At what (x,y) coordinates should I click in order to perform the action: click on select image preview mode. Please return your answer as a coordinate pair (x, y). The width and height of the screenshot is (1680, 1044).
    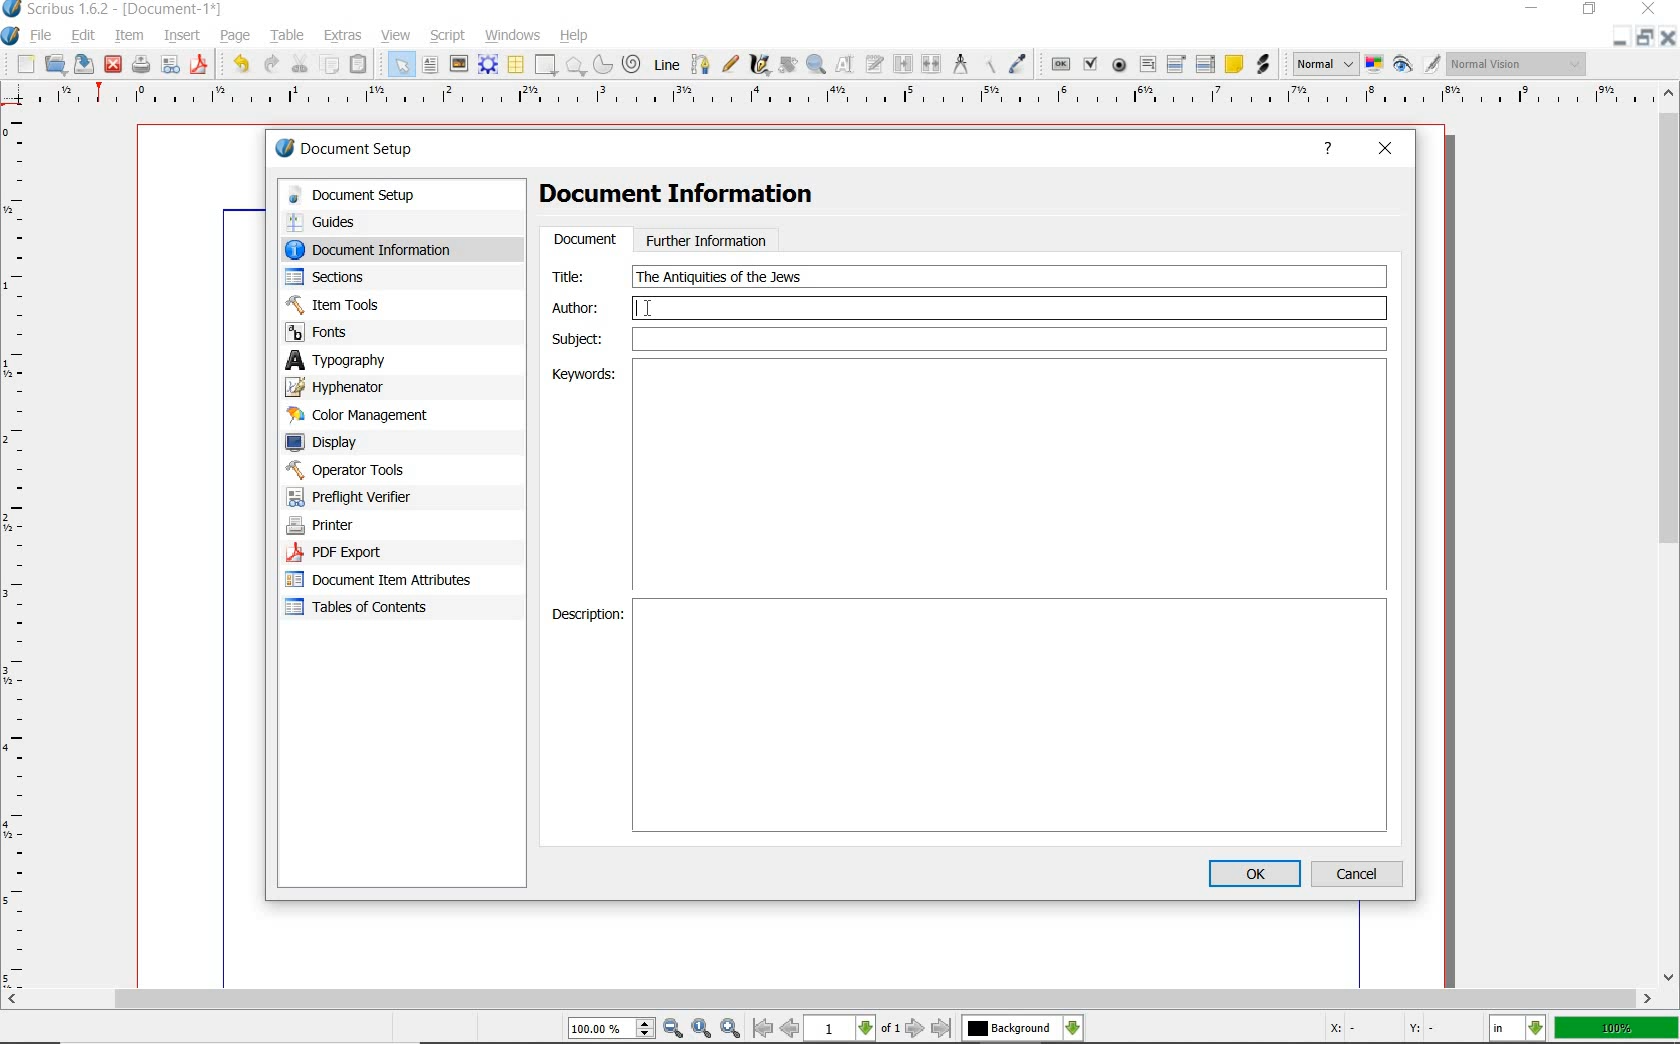
    Looking at the image, I should click on (1325, 65).